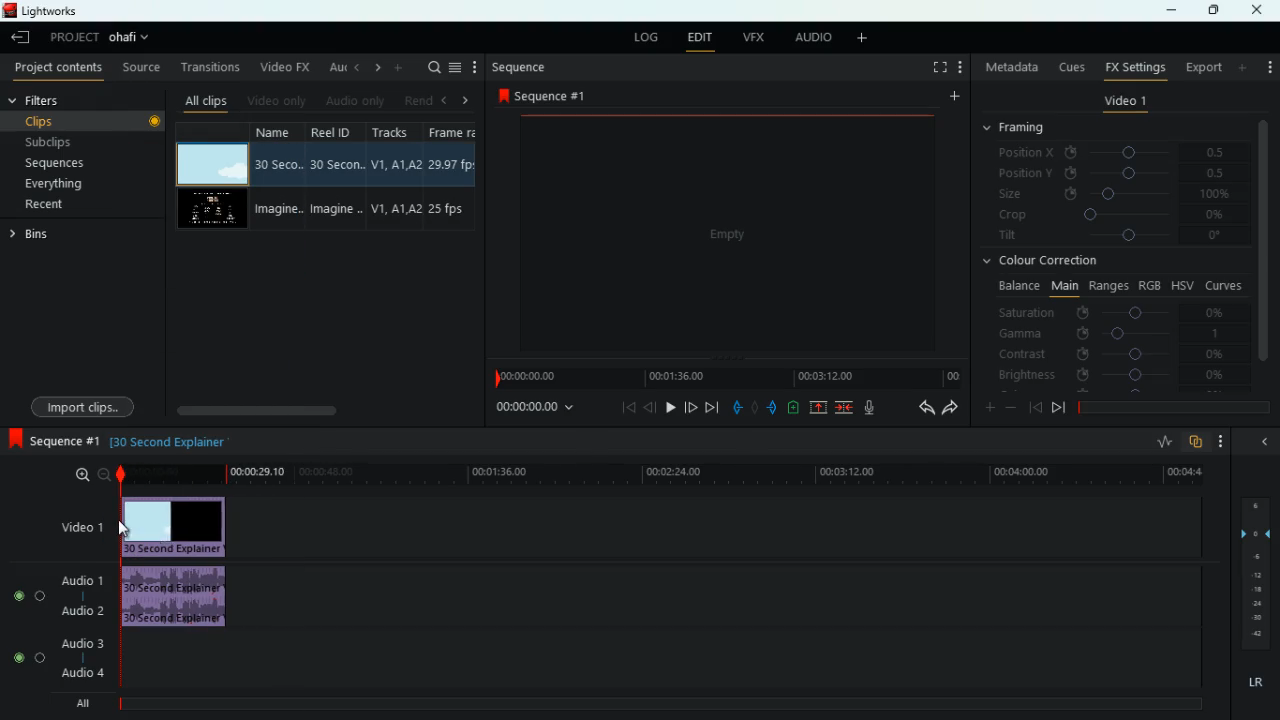  What do you see at coordinates (1045, 263) in the screenshot?
I see `colour correction` at bounding box center [1045, 263].